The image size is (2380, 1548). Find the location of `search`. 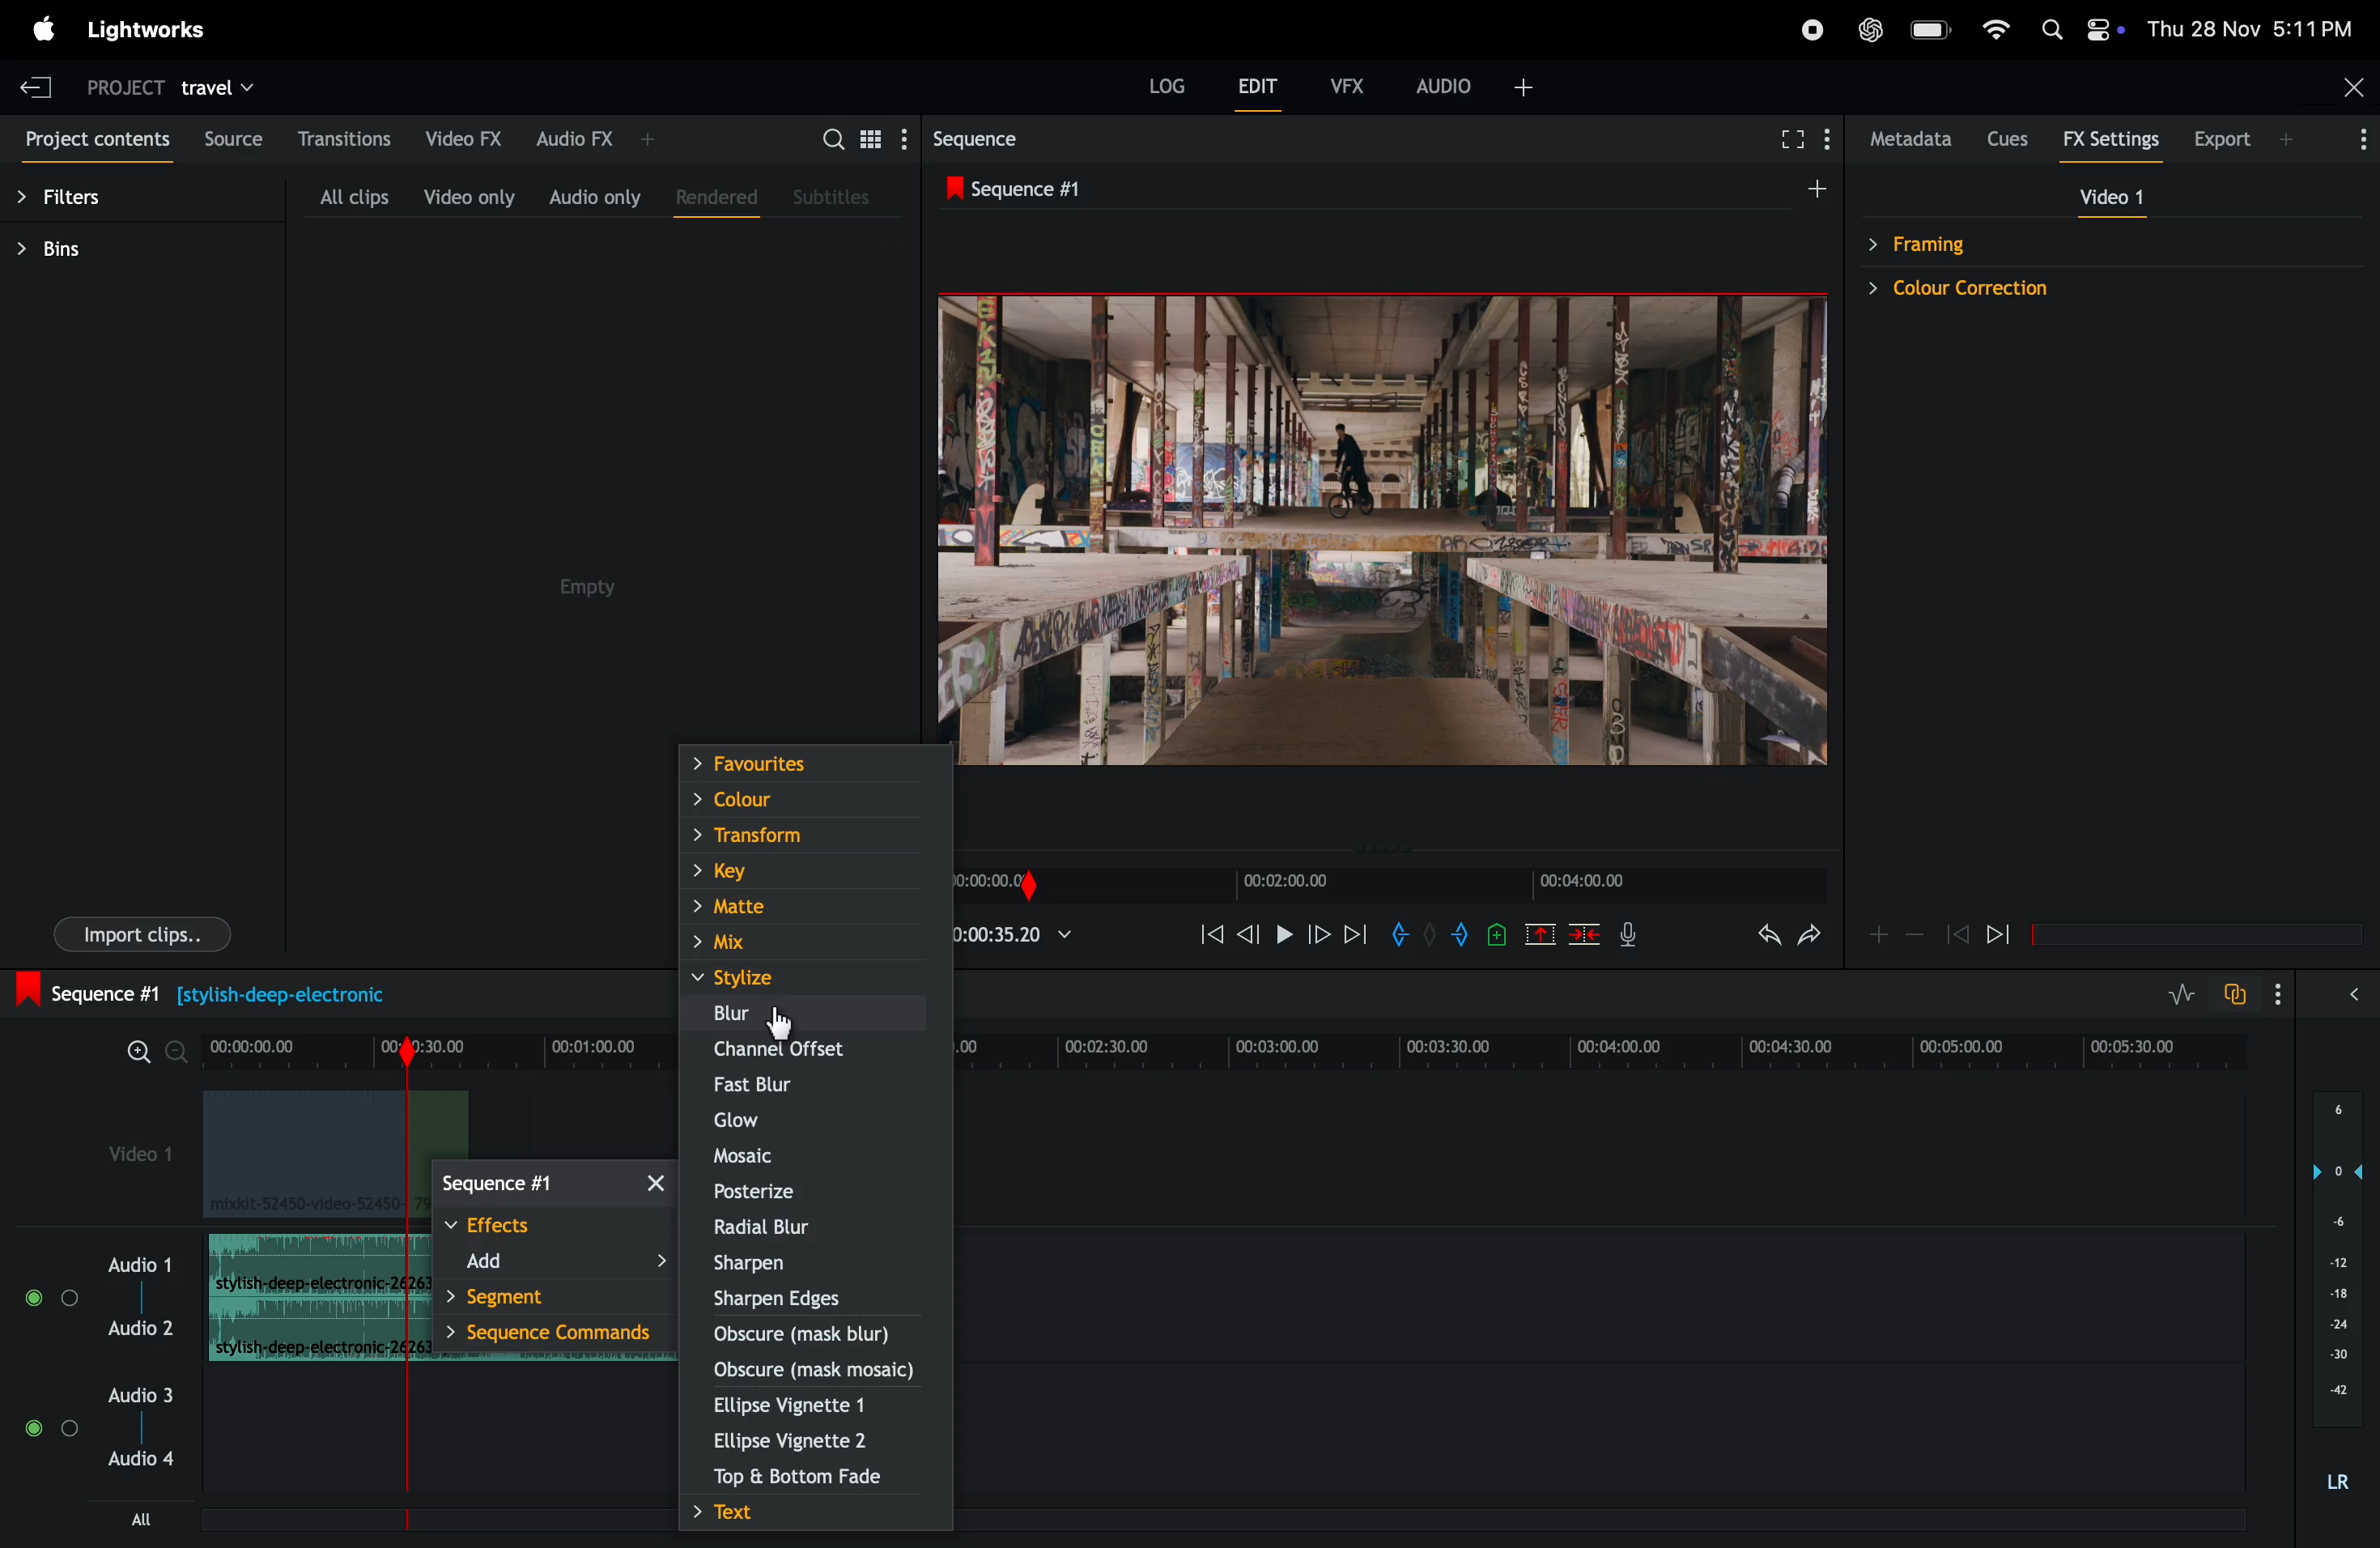

search is located at coordinates (832, 138).